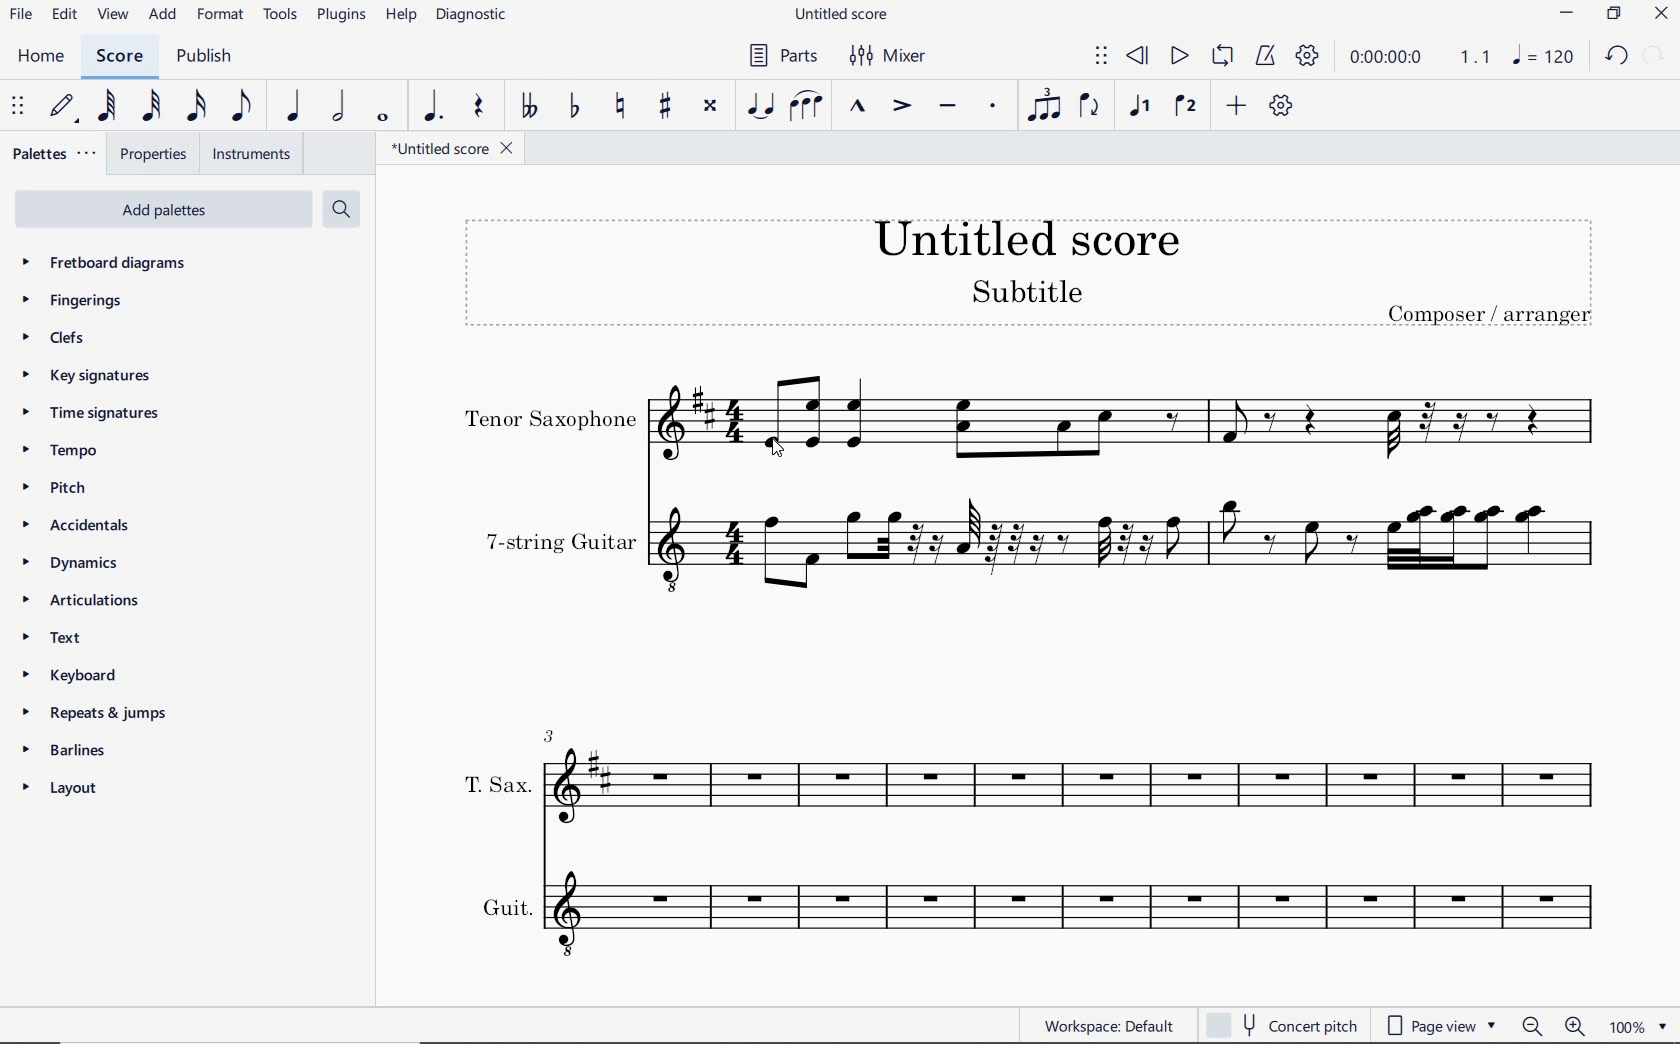  Describe the element at coordinates (1042, 106) in the screenshot. I see `TUPLET` at that location.